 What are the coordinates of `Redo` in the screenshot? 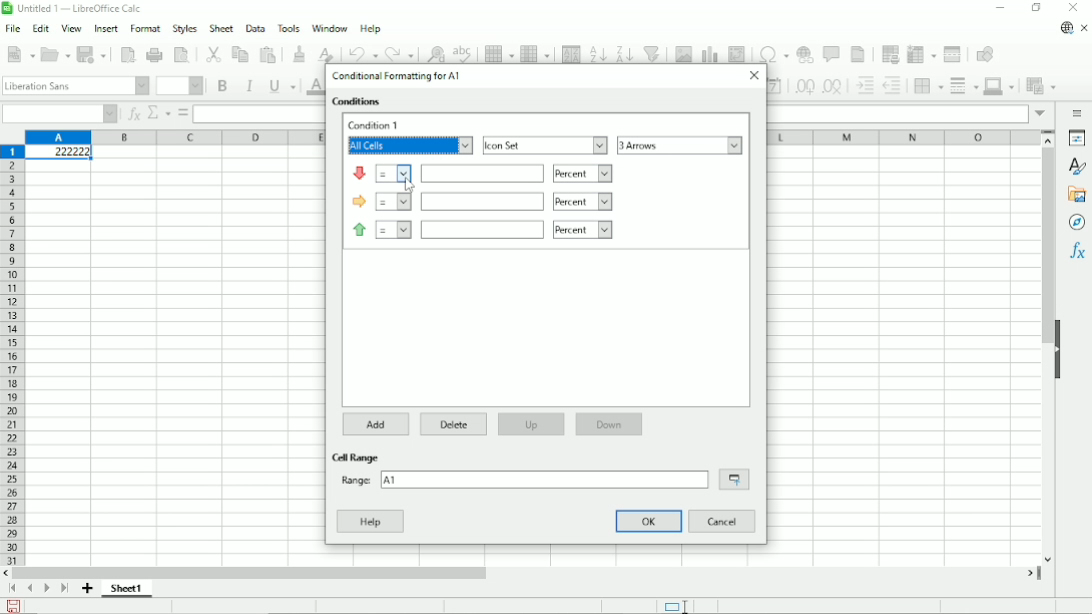 It's located at (402, 52).